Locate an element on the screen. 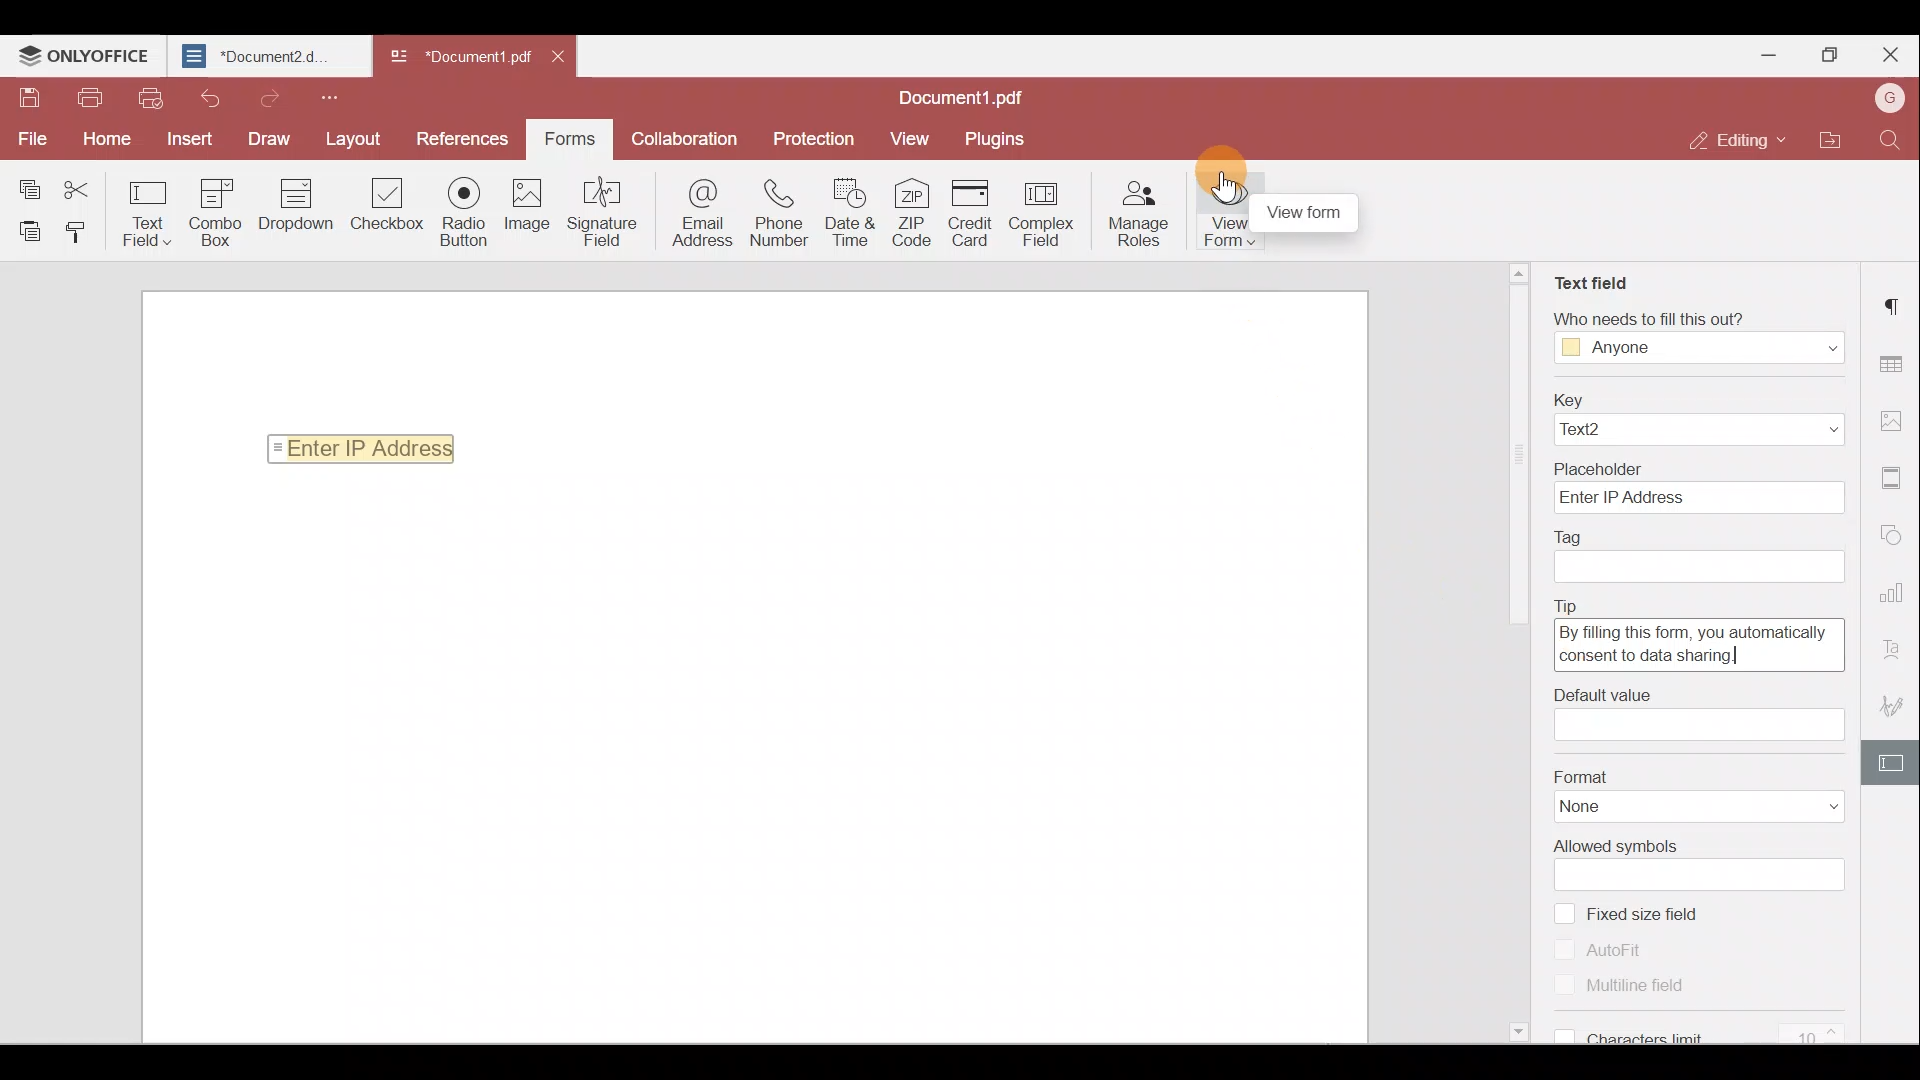 The width and height of the screenshot is (1920, 1080). Multiline field is located at coordinates (1648, 987).